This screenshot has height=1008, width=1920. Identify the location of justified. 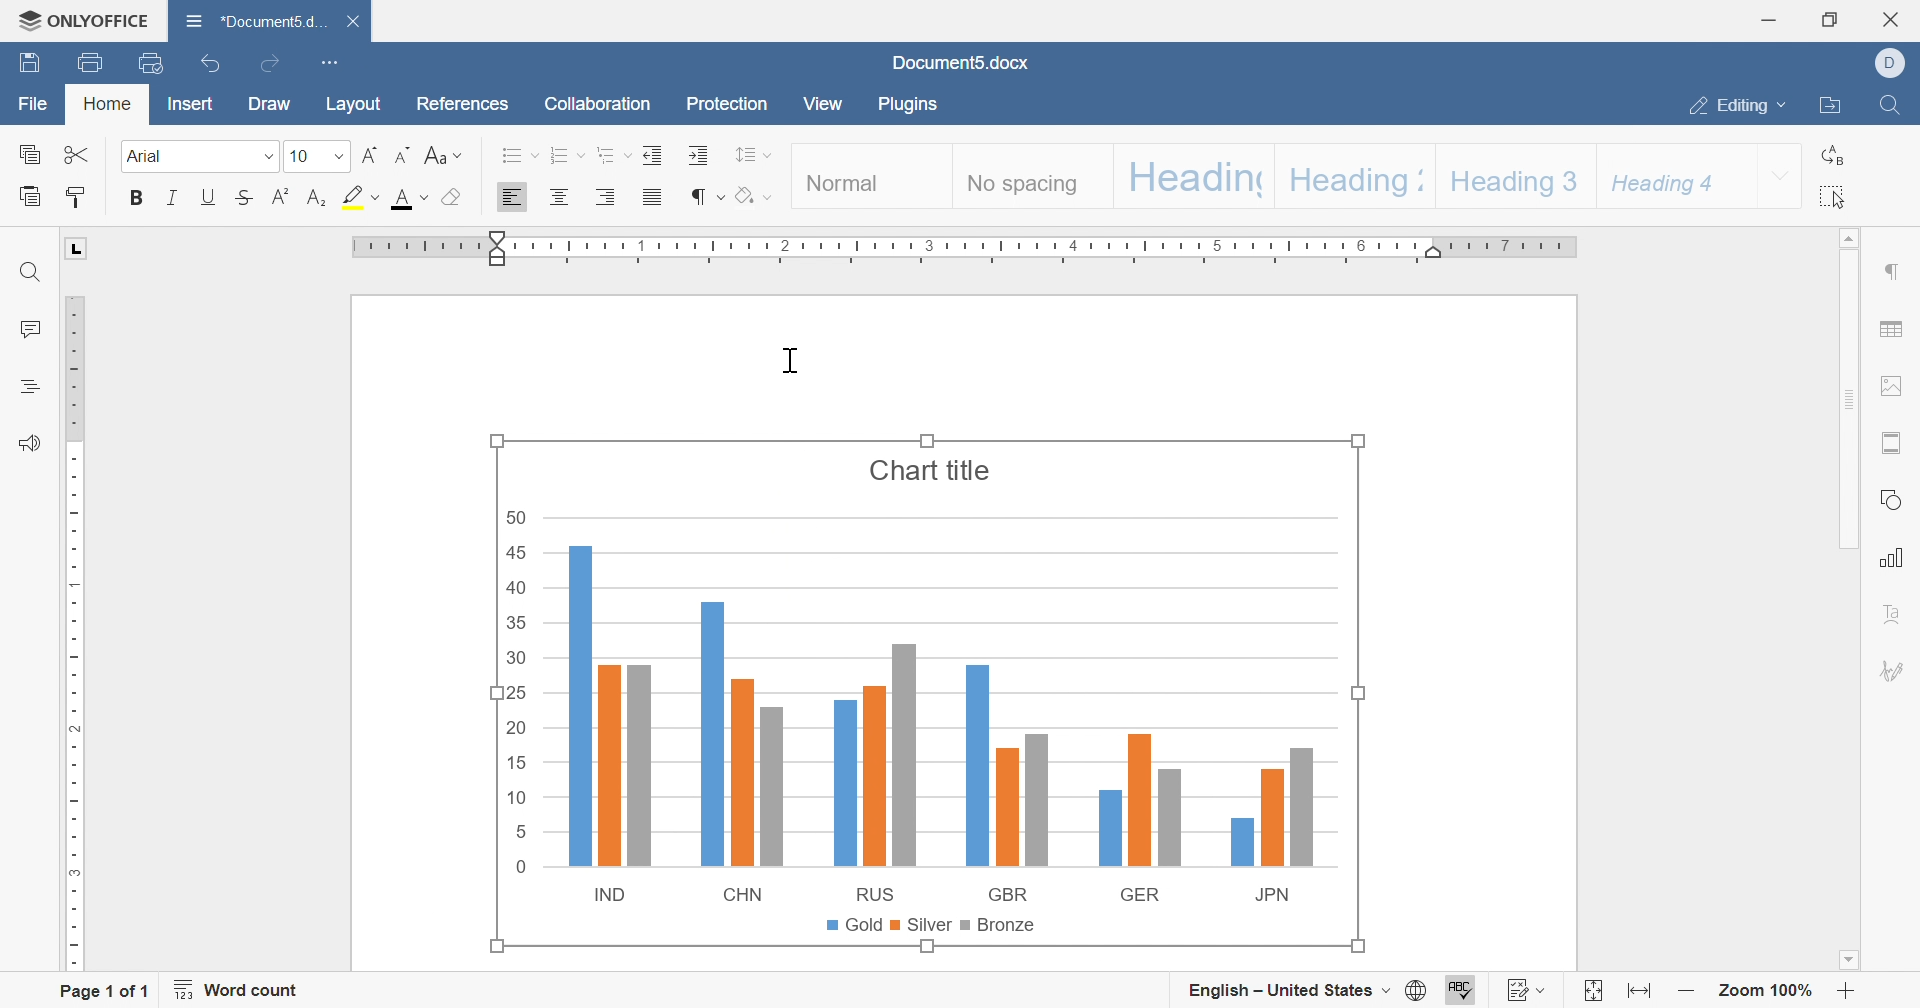
(653, 196).